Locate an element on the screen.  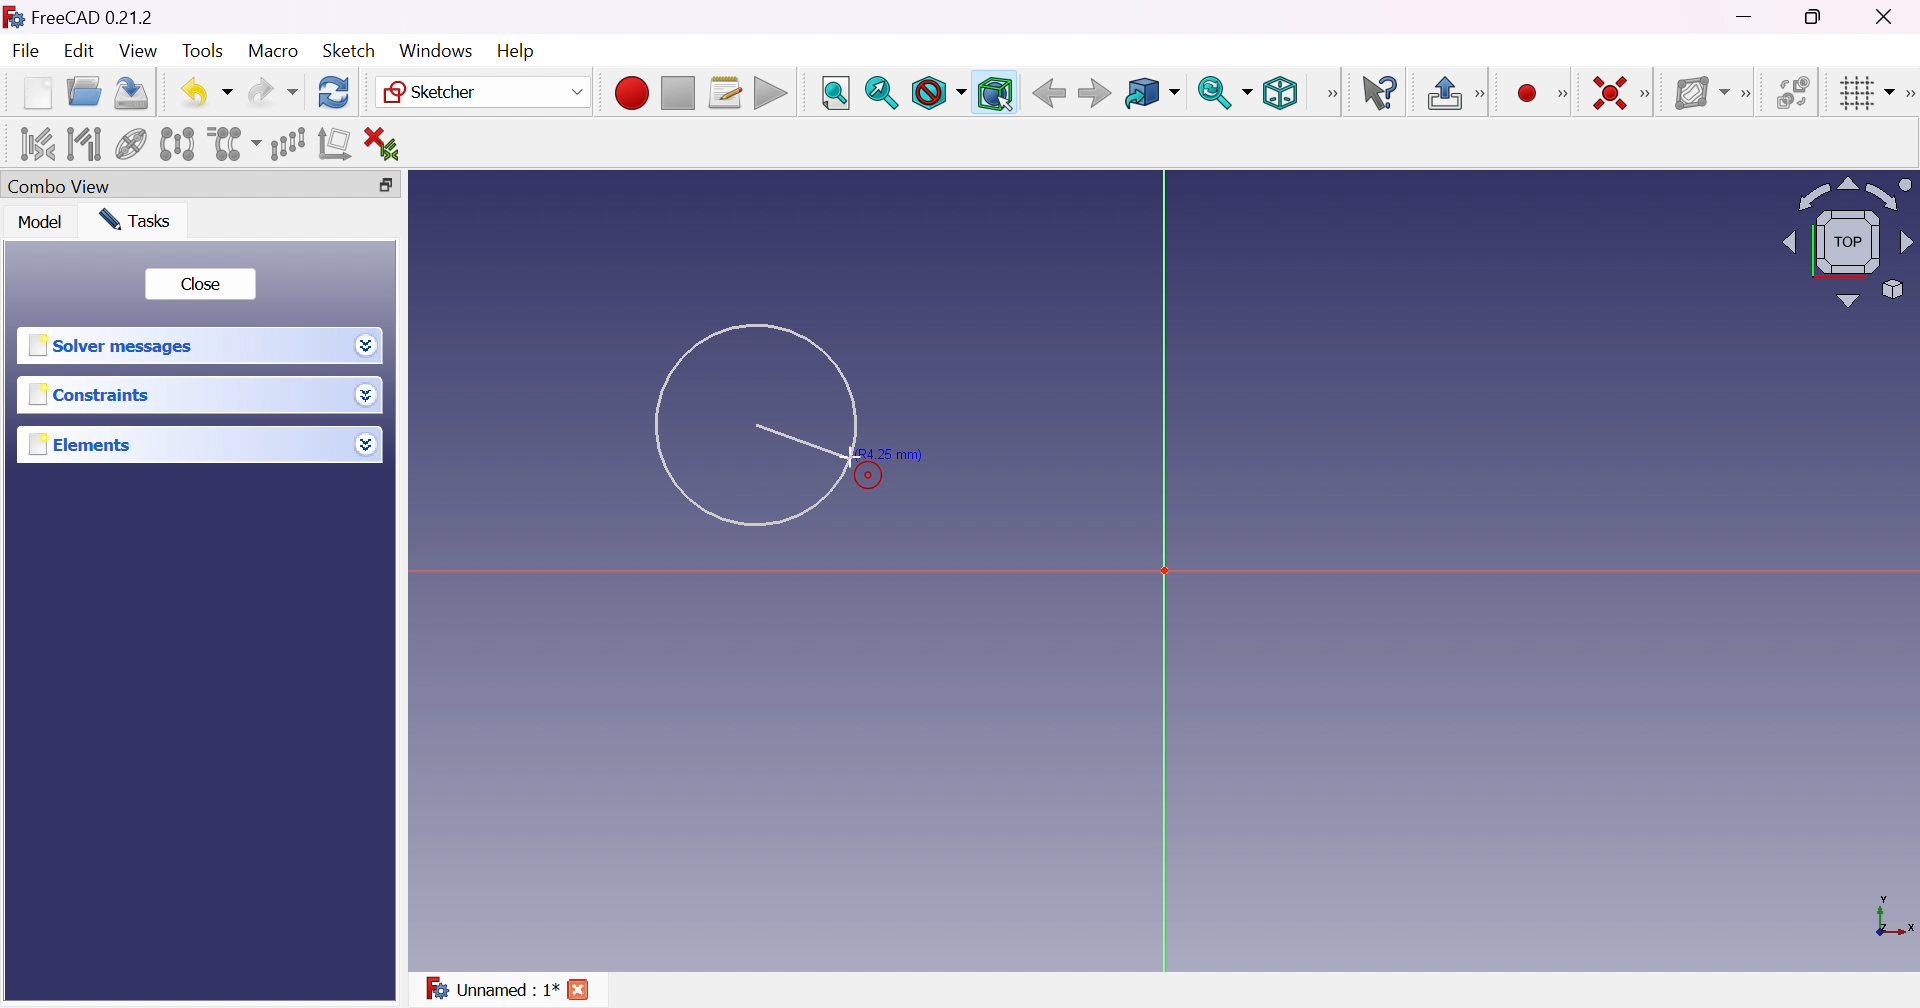
Draw style is located at coordinates (940, 94).